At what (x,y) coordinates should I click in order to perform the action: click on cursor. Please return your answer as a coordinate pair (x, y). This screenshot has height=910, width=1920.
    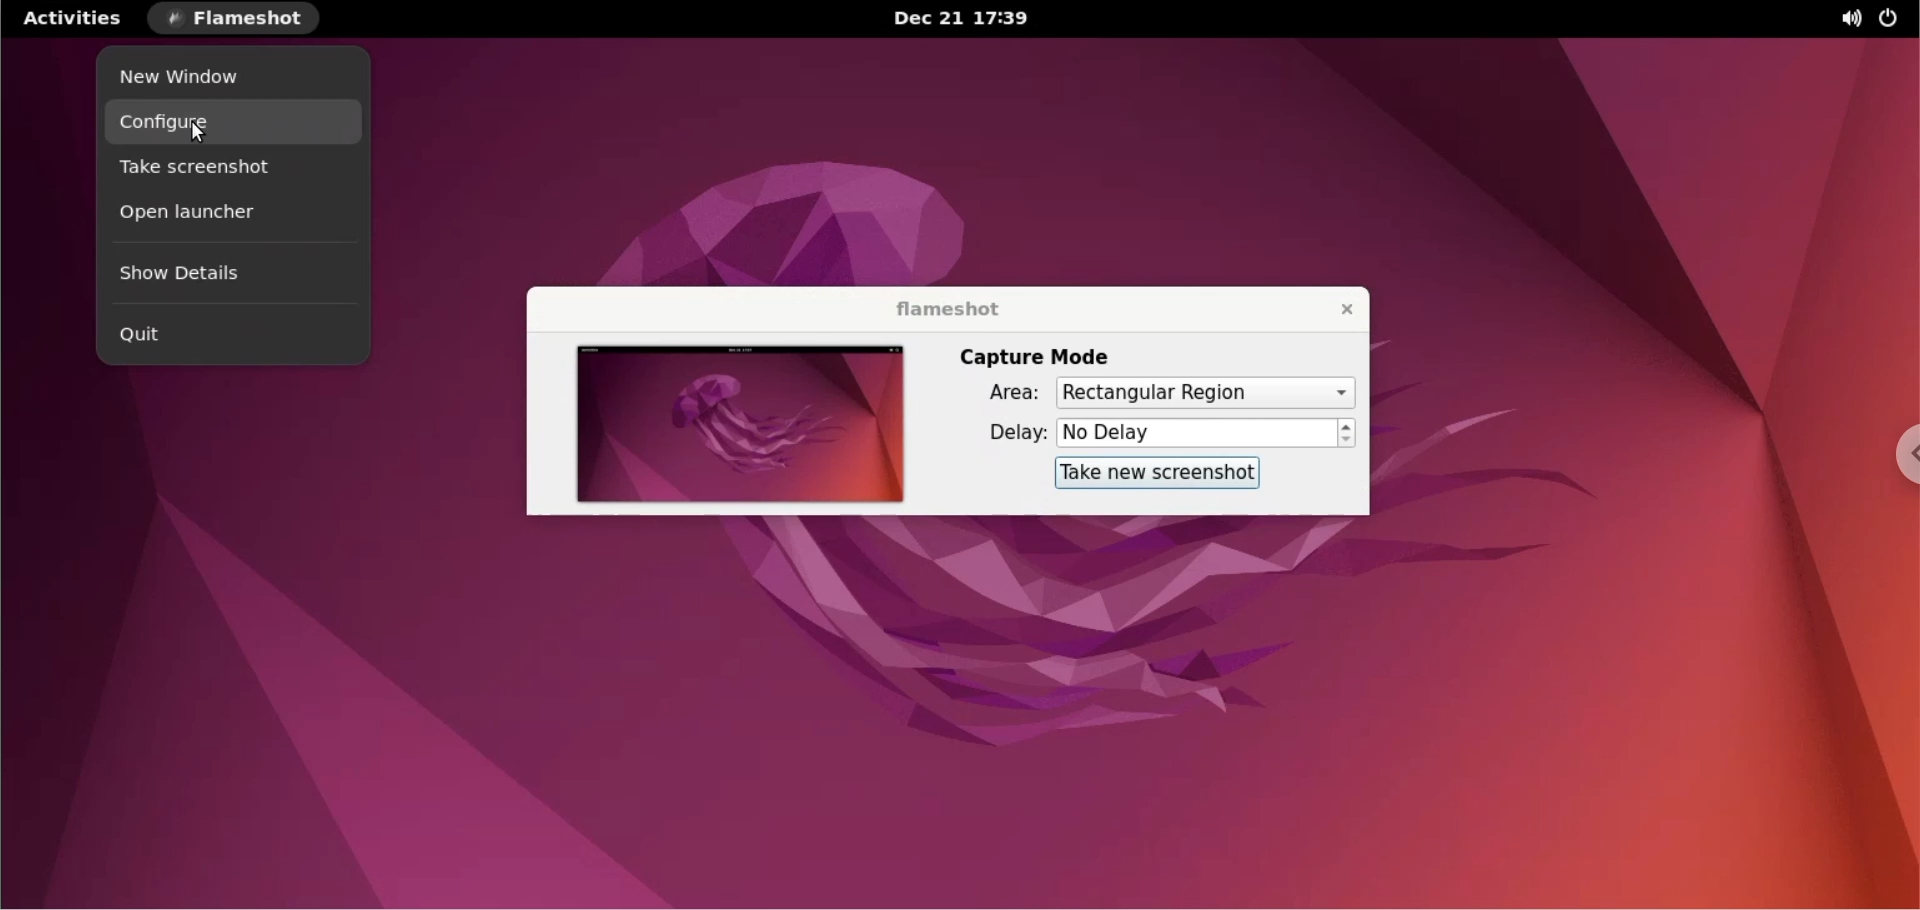
    Looking at the image, I should click on (202, 128).